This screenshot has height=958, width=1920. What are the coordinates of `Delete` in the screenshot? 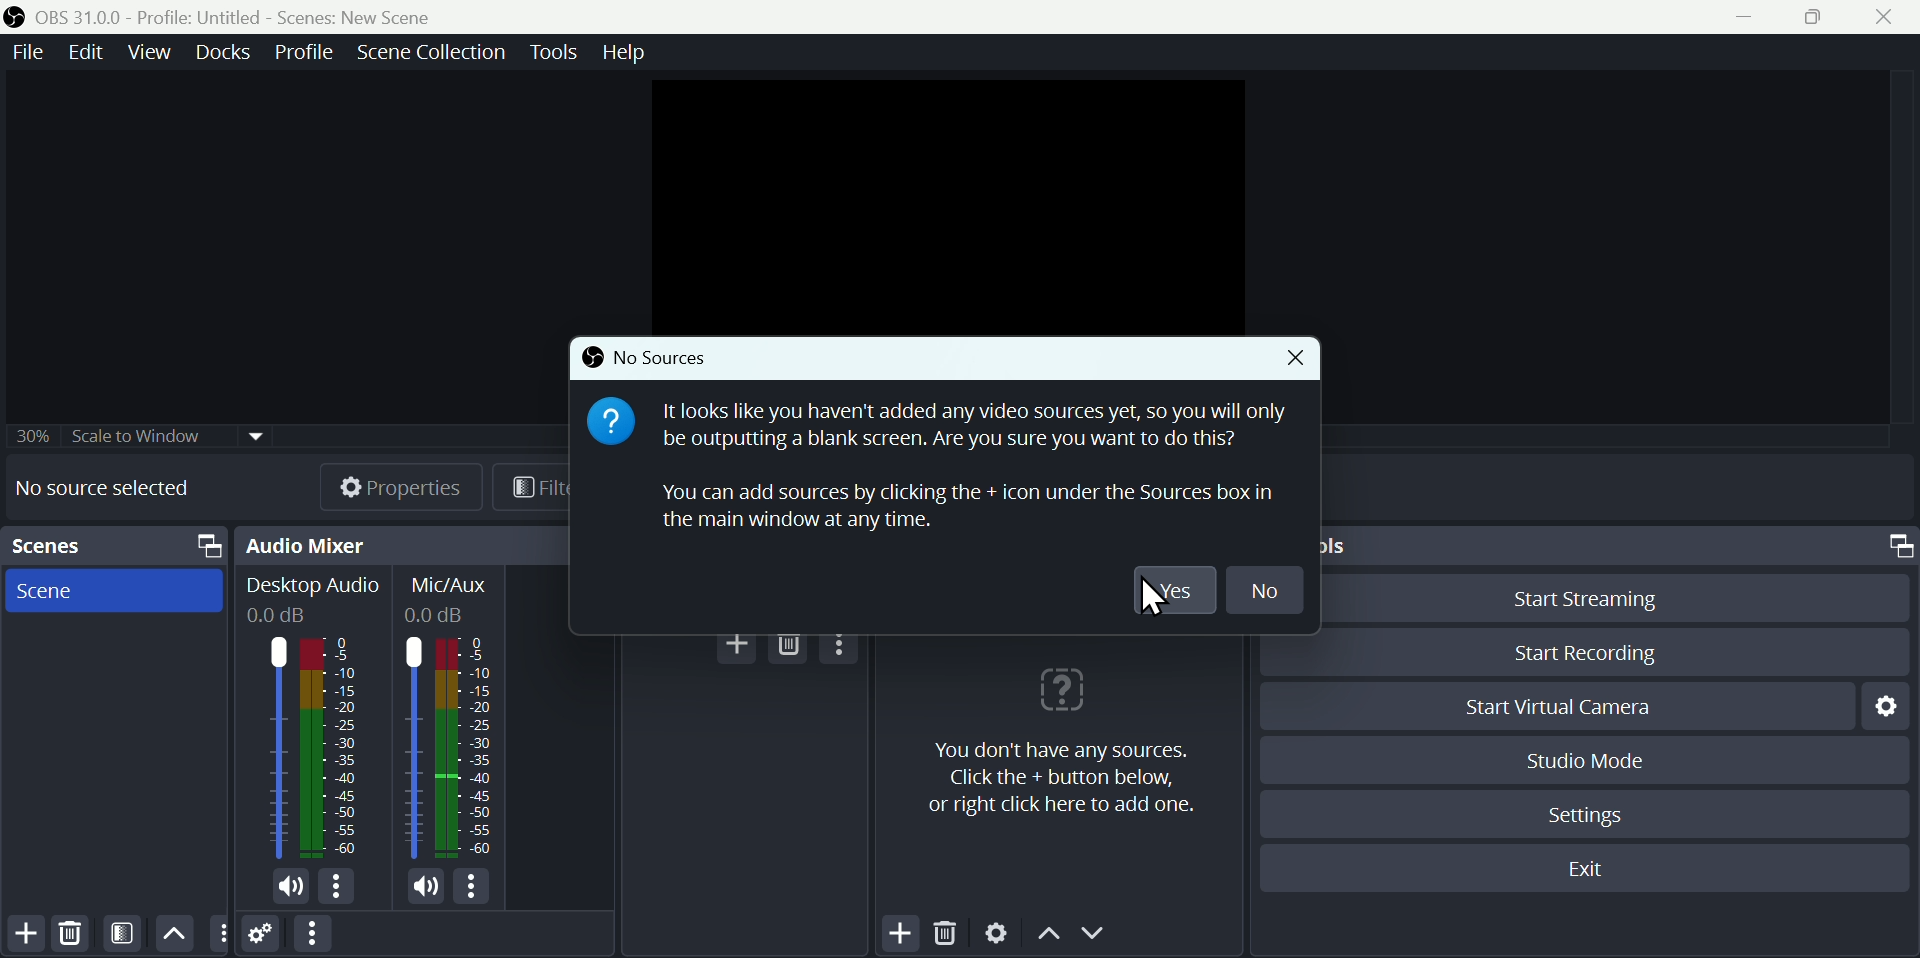 It's located at (75, 932).